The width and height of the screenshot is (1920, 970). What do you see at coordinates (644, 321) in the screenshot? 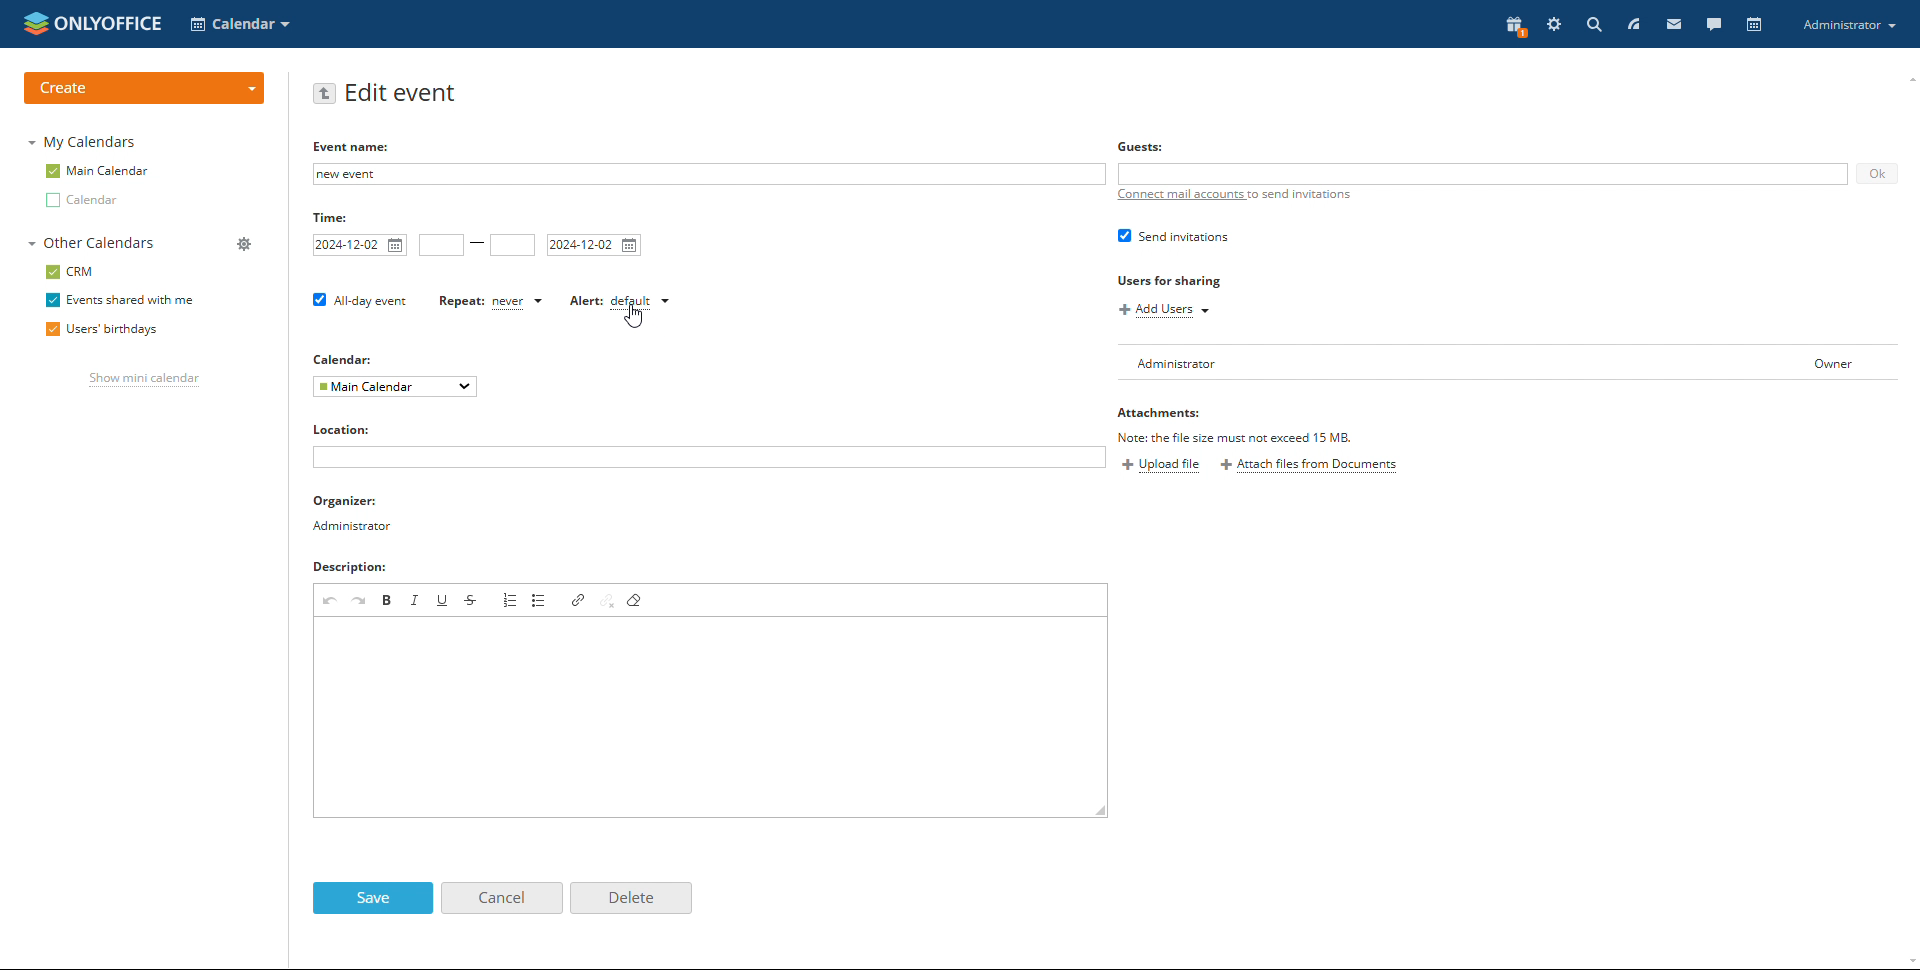
I see `cursor` at bounding box center [644, 321].